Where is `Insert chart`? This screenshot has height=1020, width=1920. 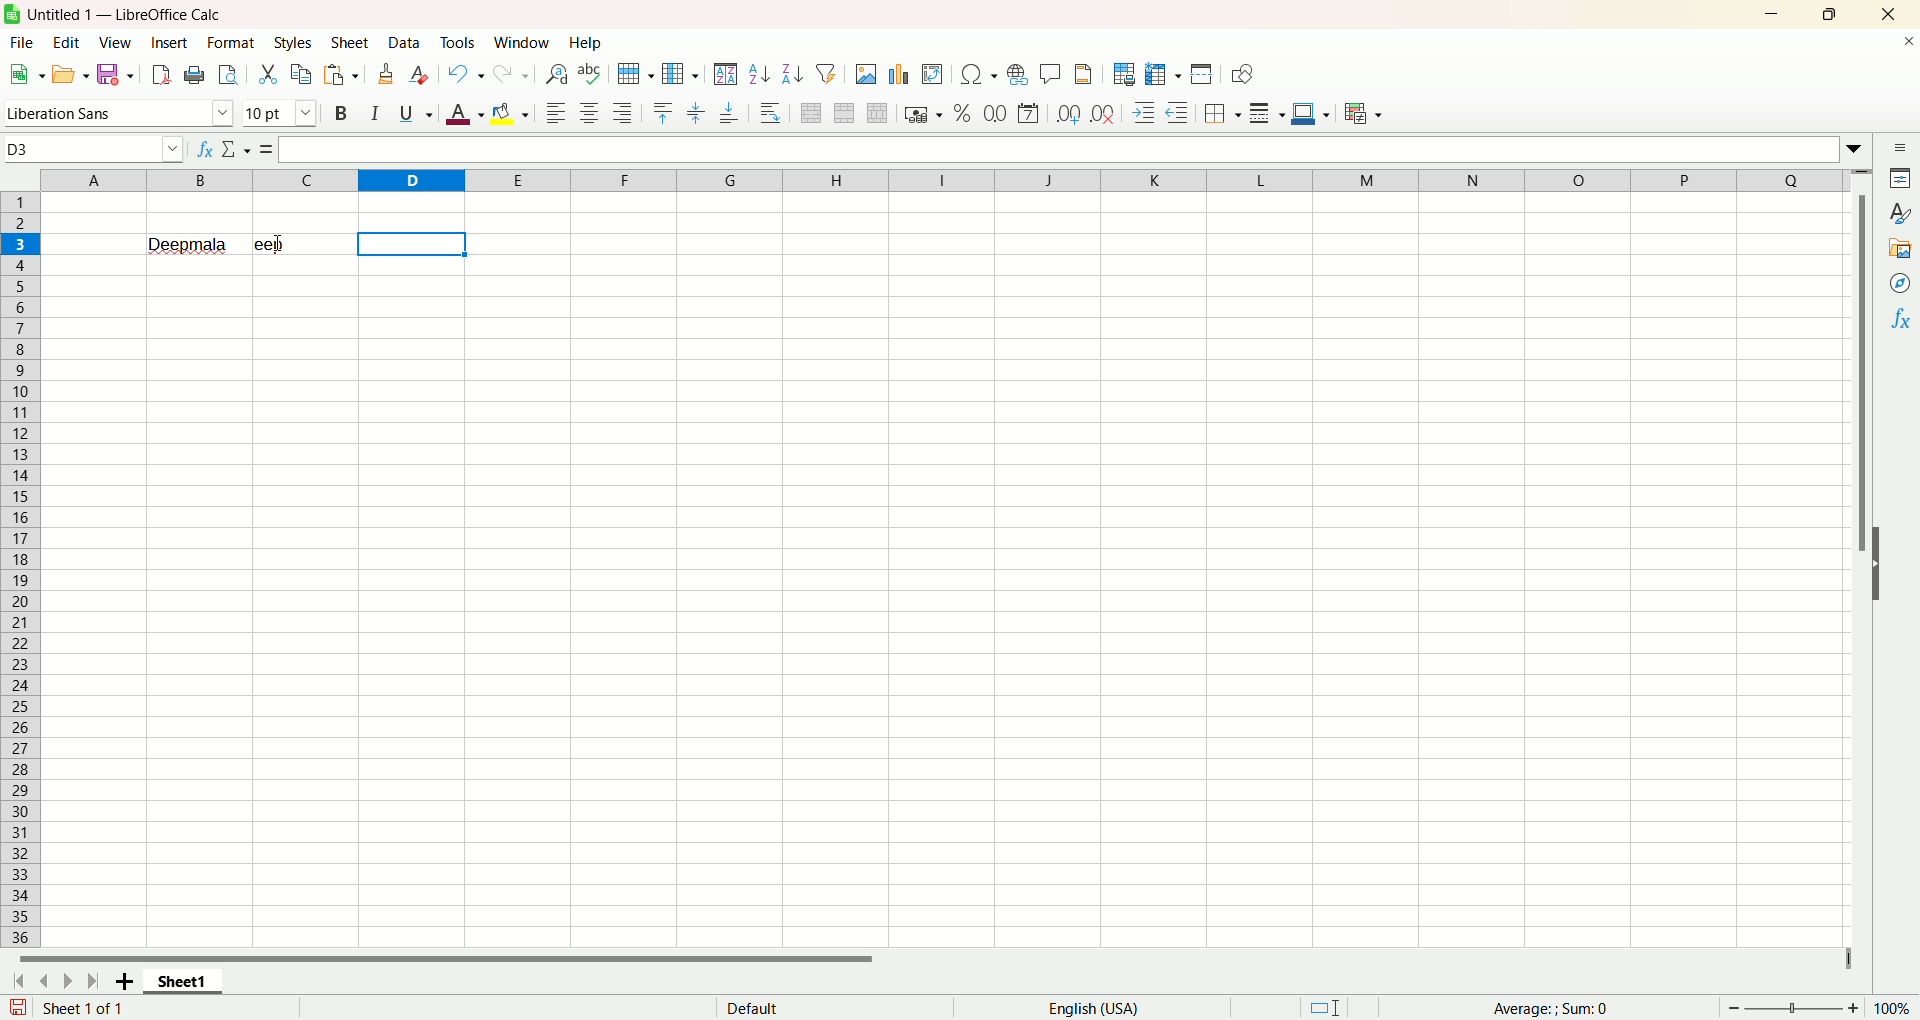
Insert chart is located at coordinates (902, 75).